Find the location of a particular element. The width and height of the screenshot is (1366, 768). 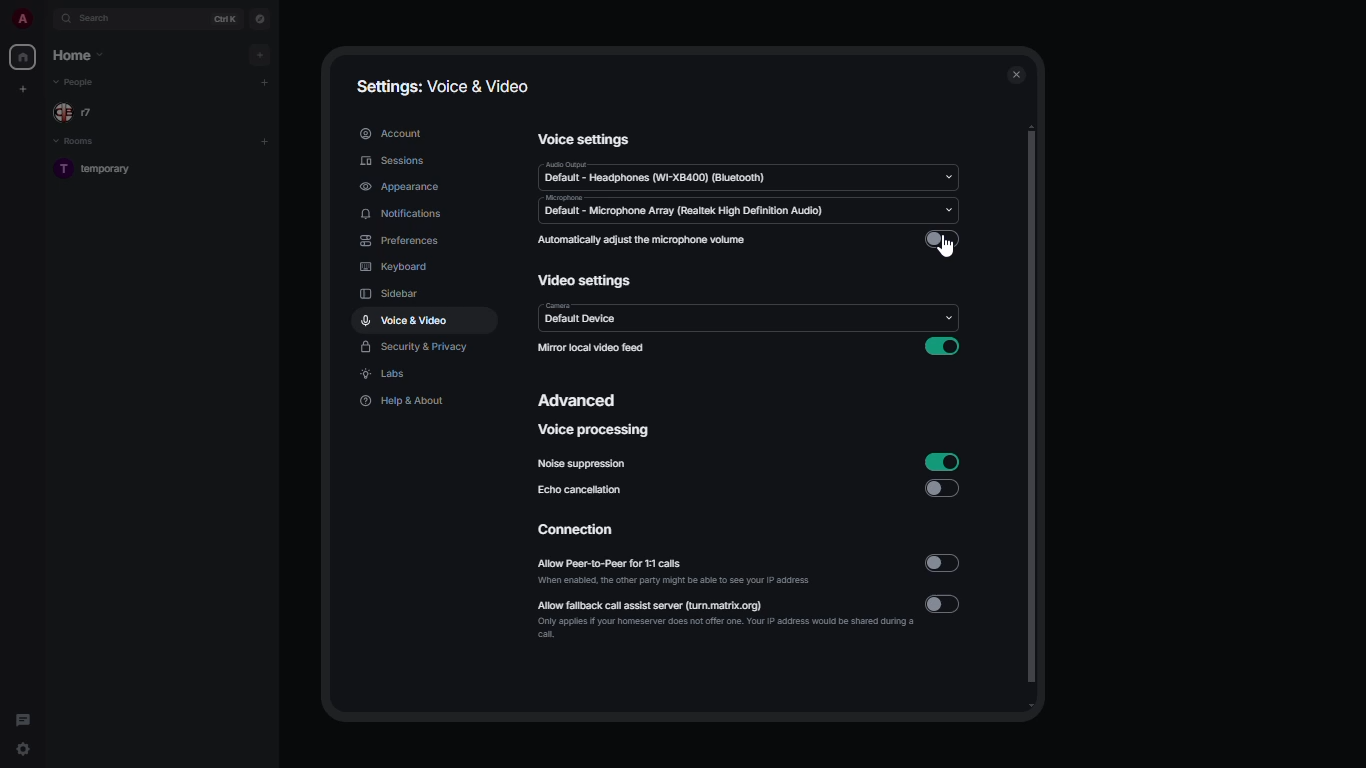

room is located at coordinates (106, 170).